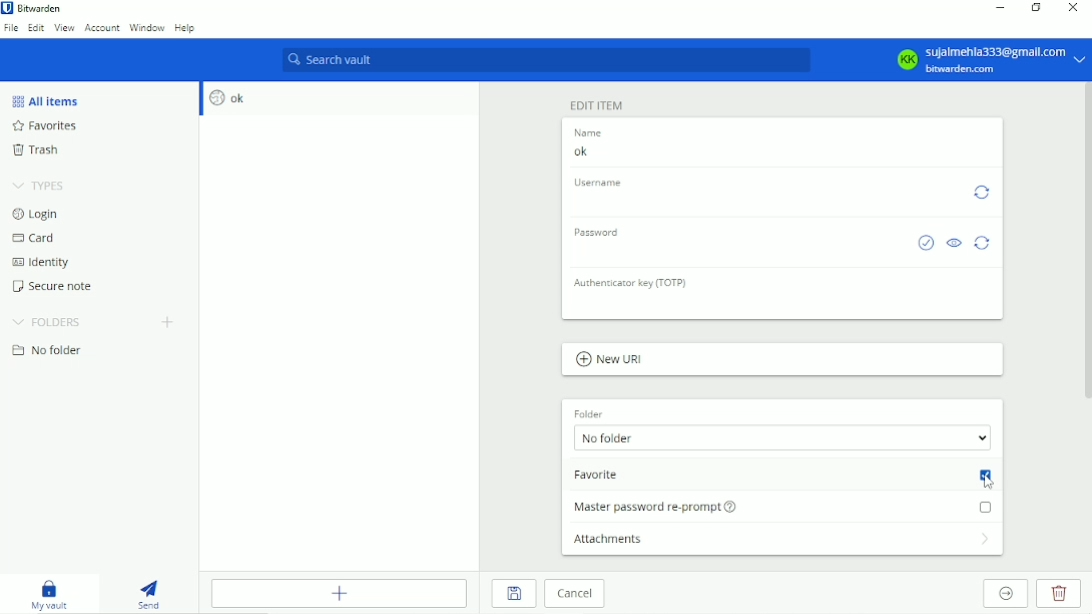  What do you see at coordinates (955, 243) in the screenshot?
I see `Toggle visibility` at bounding box center [955, 243].